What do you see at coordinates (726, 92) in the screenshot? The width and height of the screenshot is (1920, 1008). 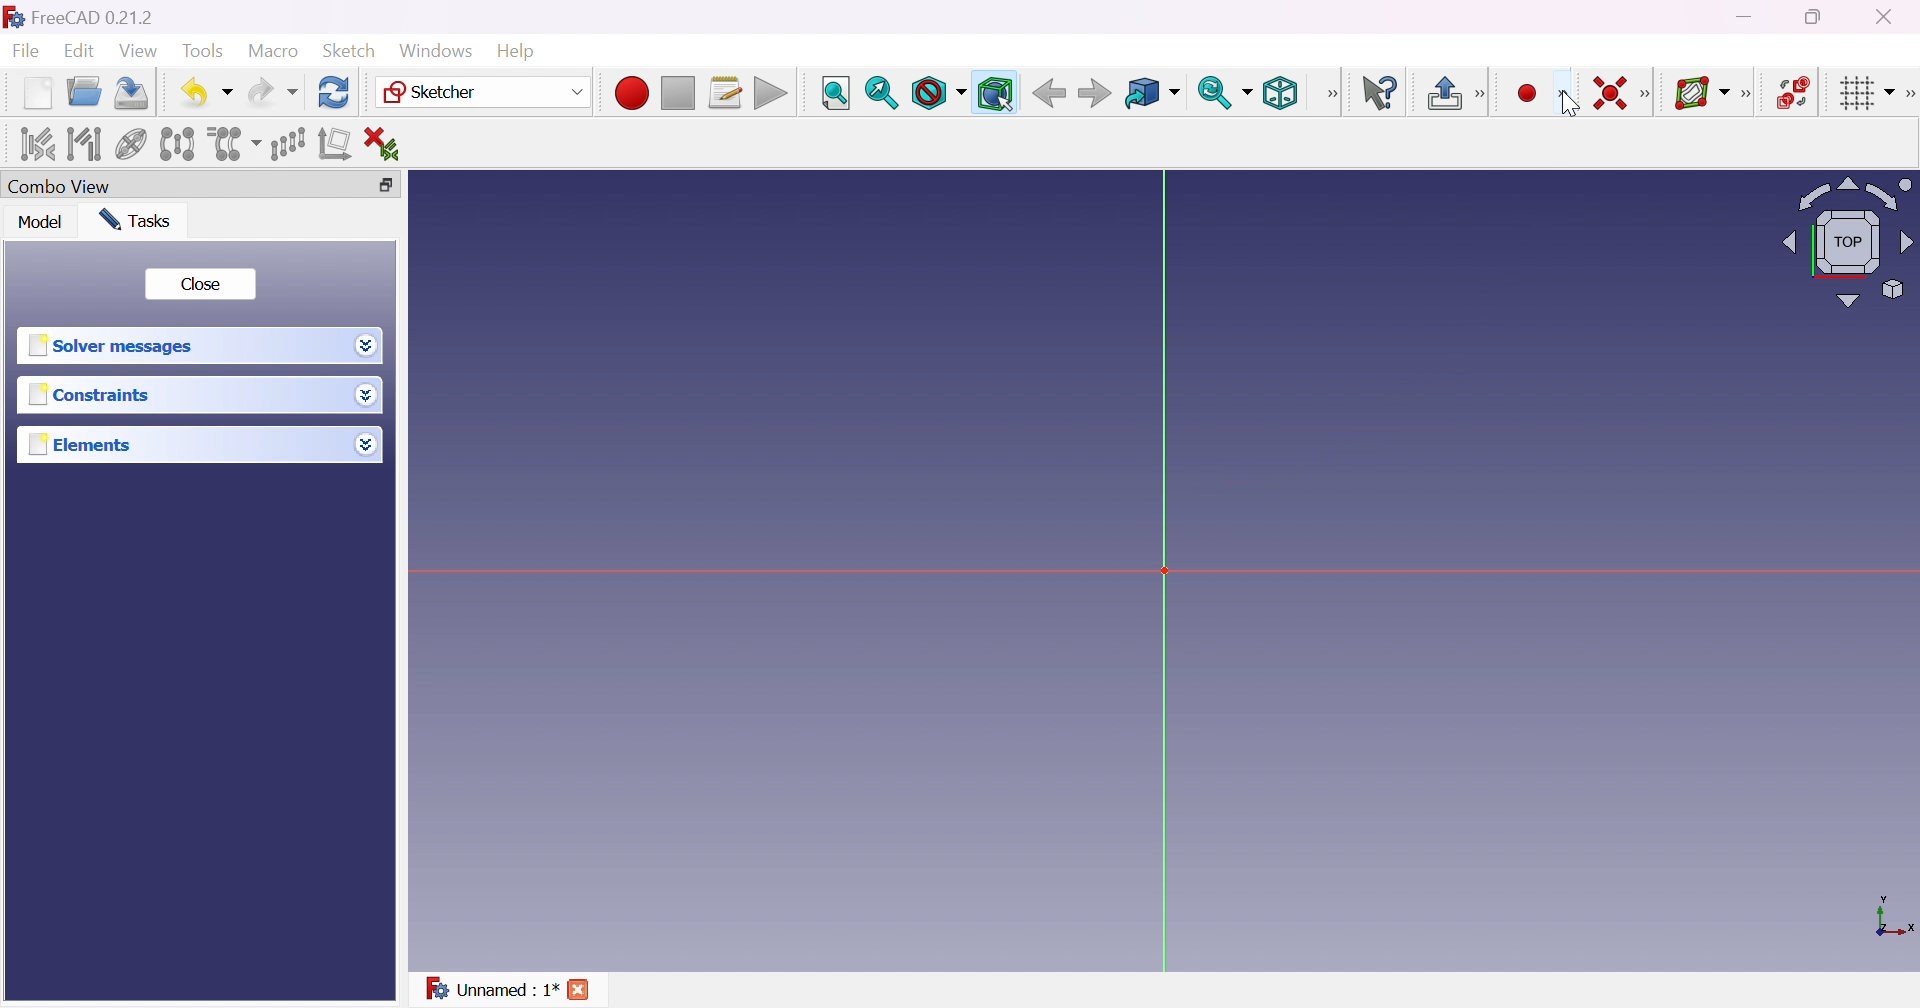 I see `Macros...` at bounding box center [726, 92].